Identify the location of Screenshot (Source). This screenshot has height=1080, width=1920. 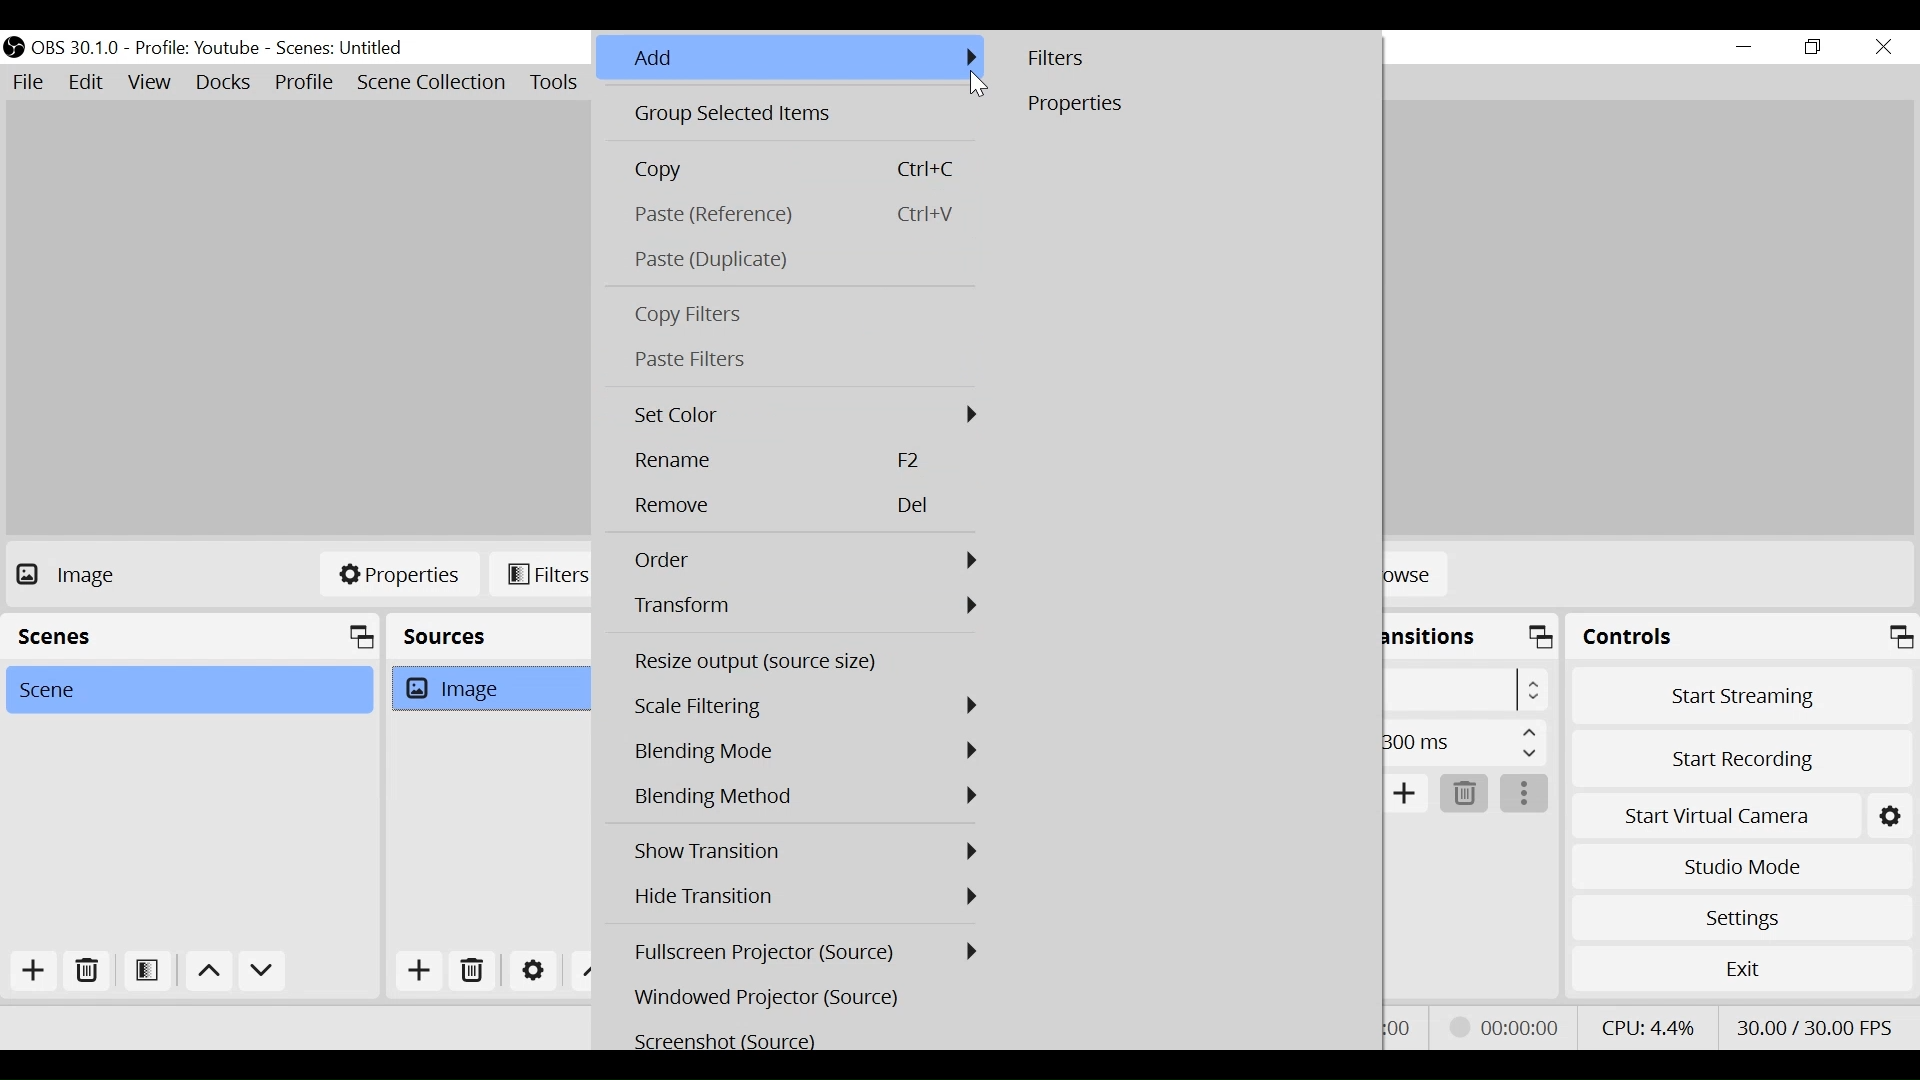
(808, 1037).